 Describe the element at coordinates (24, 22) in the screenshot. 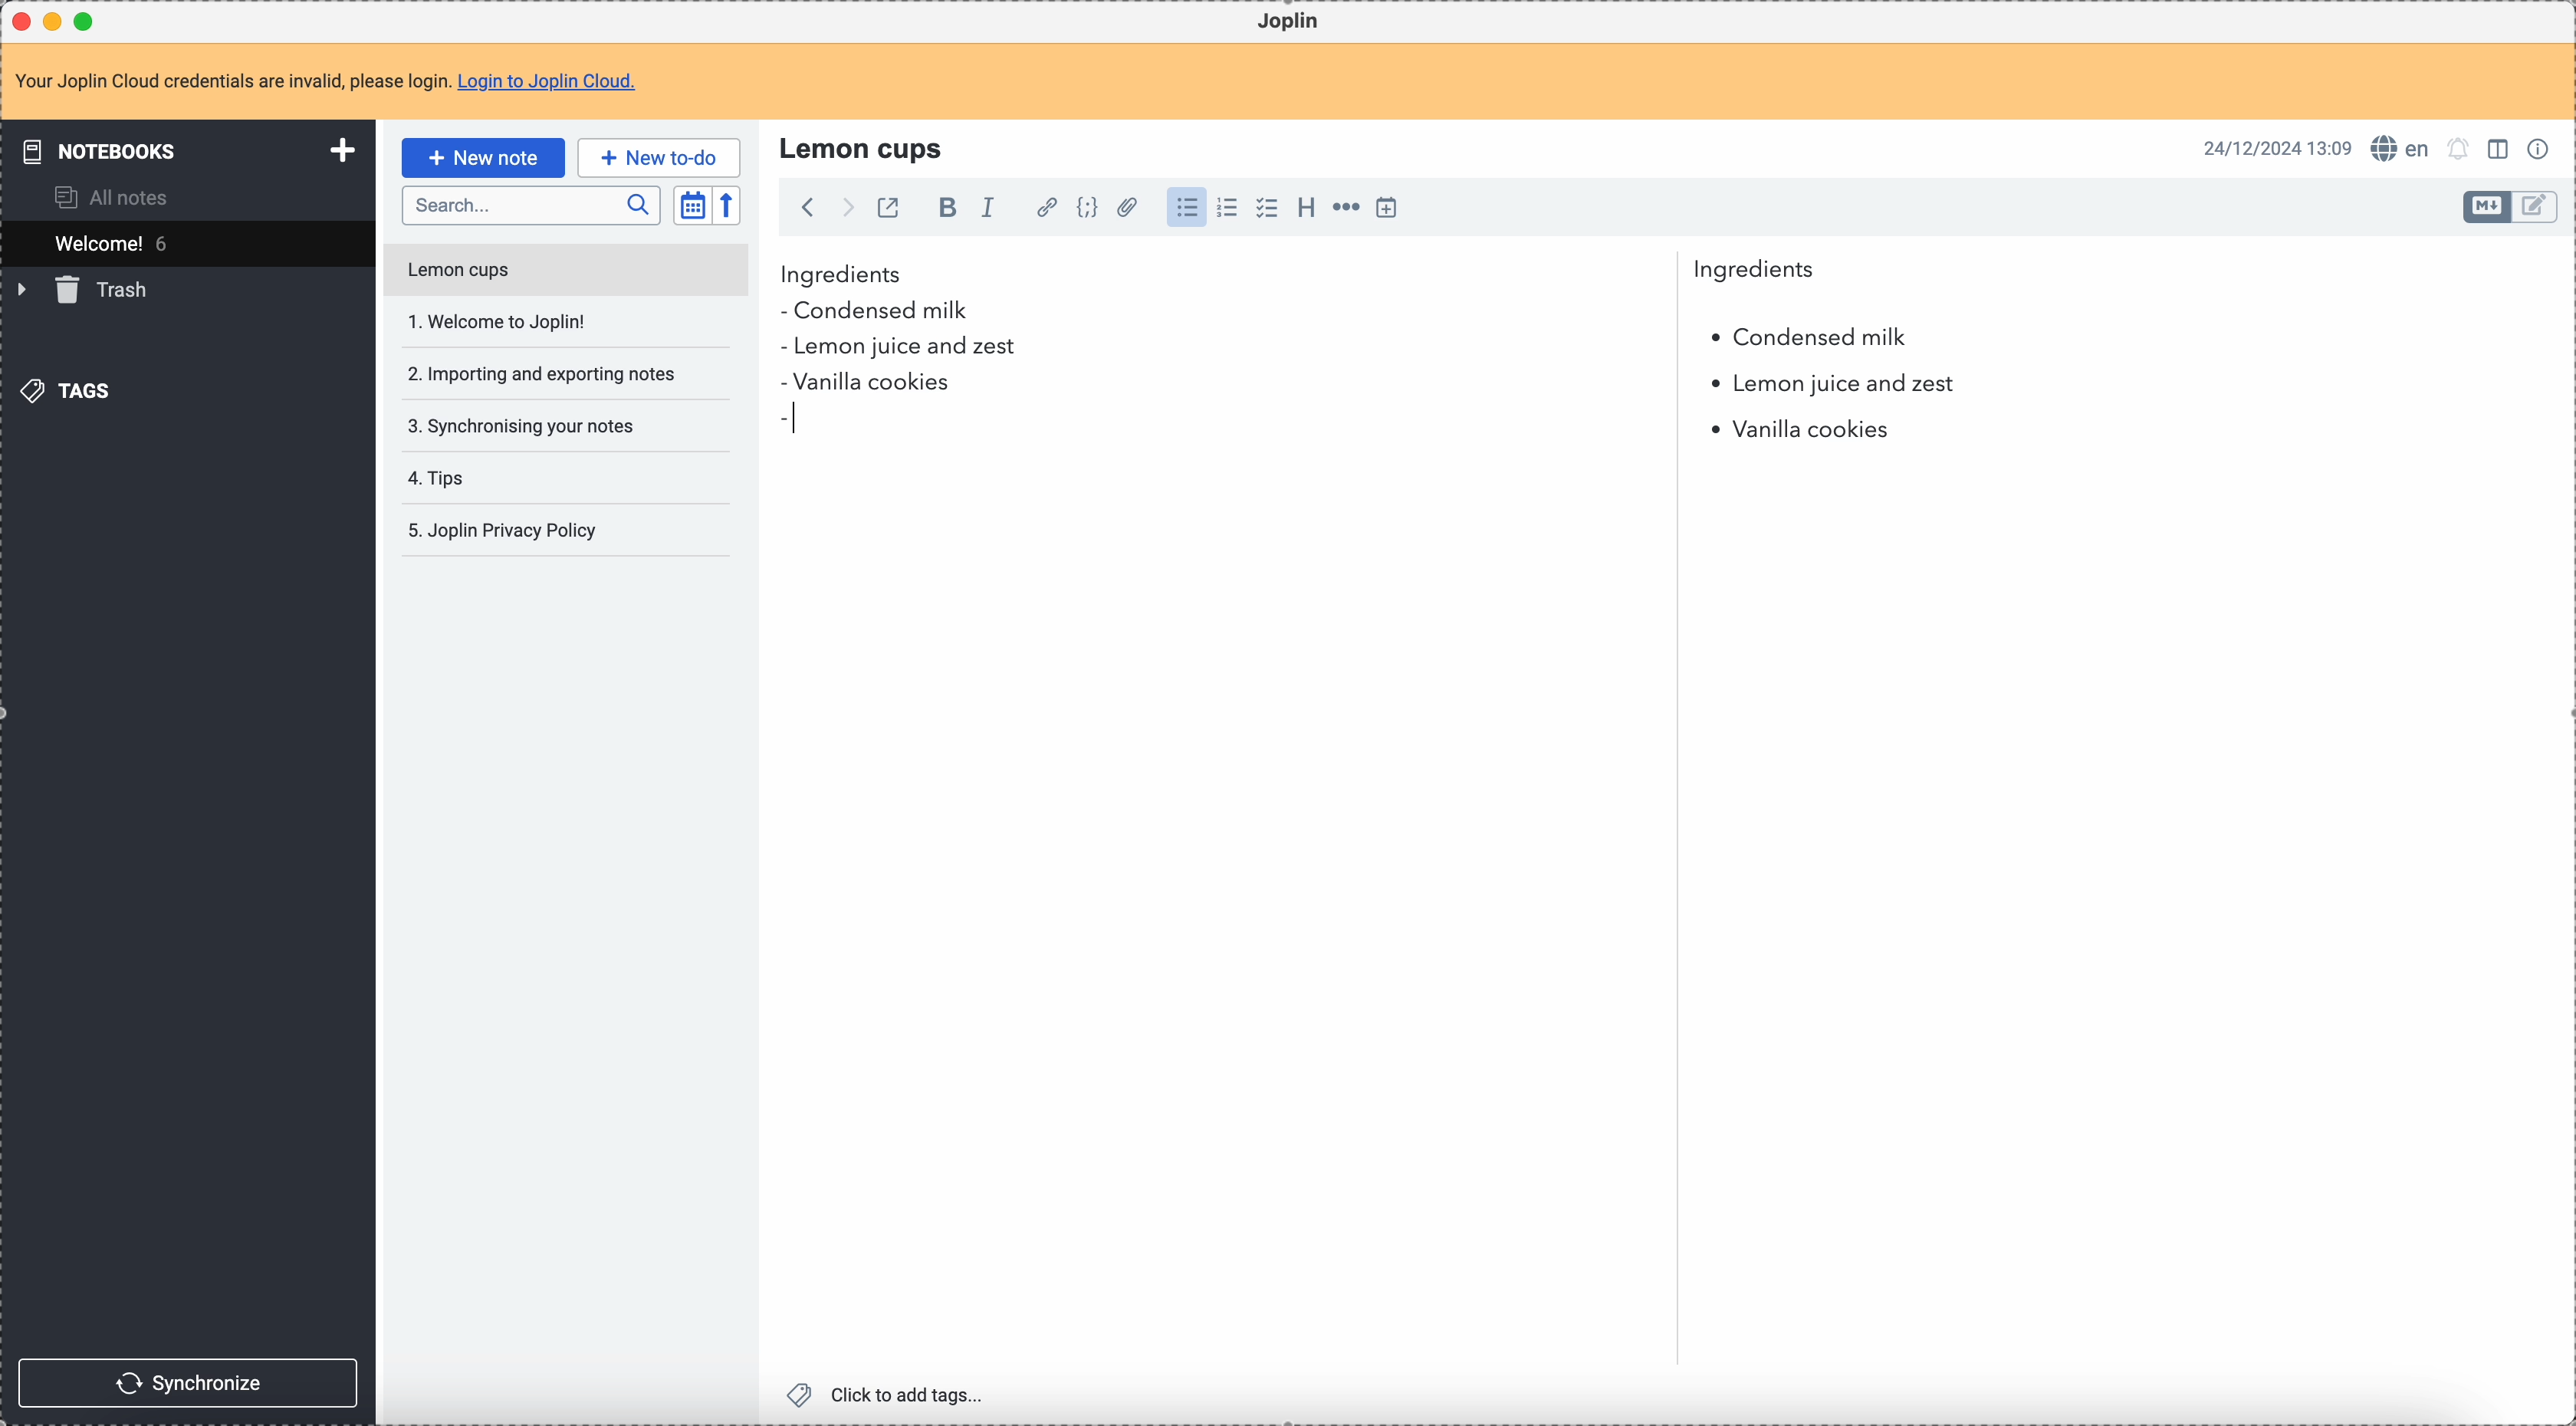

I see `close` at that location.